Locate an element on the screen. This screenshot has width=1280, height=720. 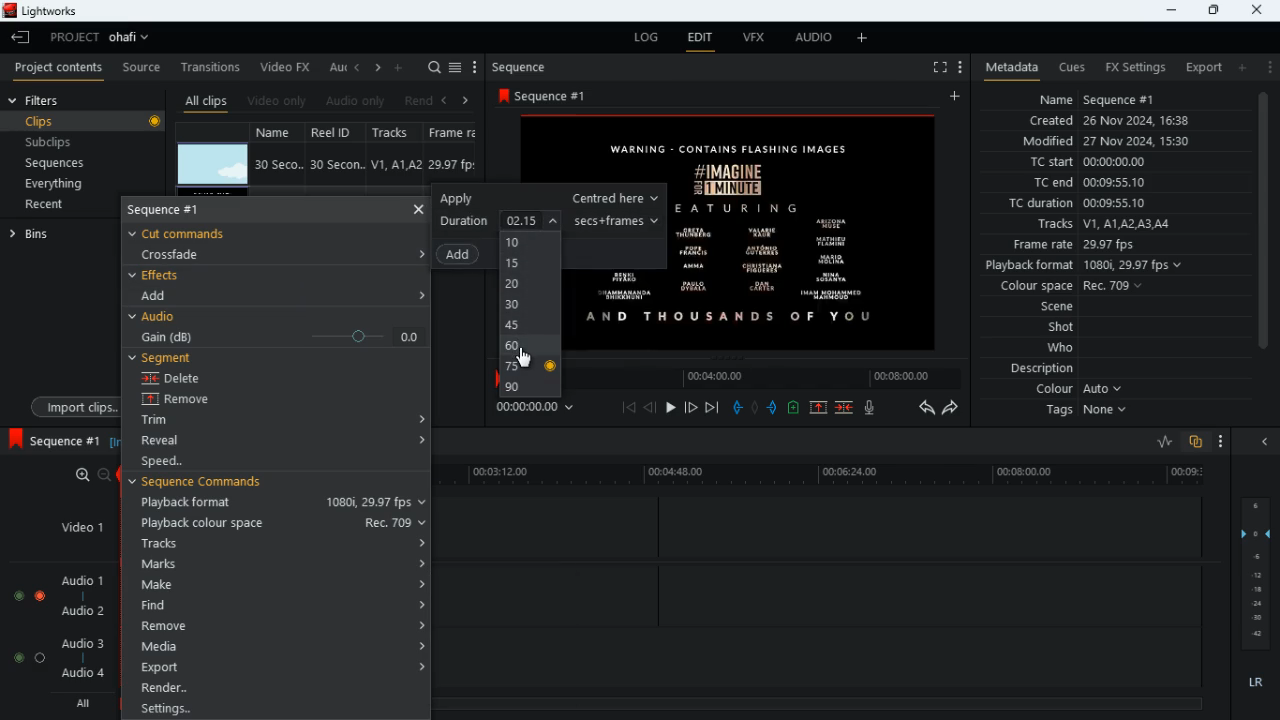
segment is located at coordinates (166, 358).